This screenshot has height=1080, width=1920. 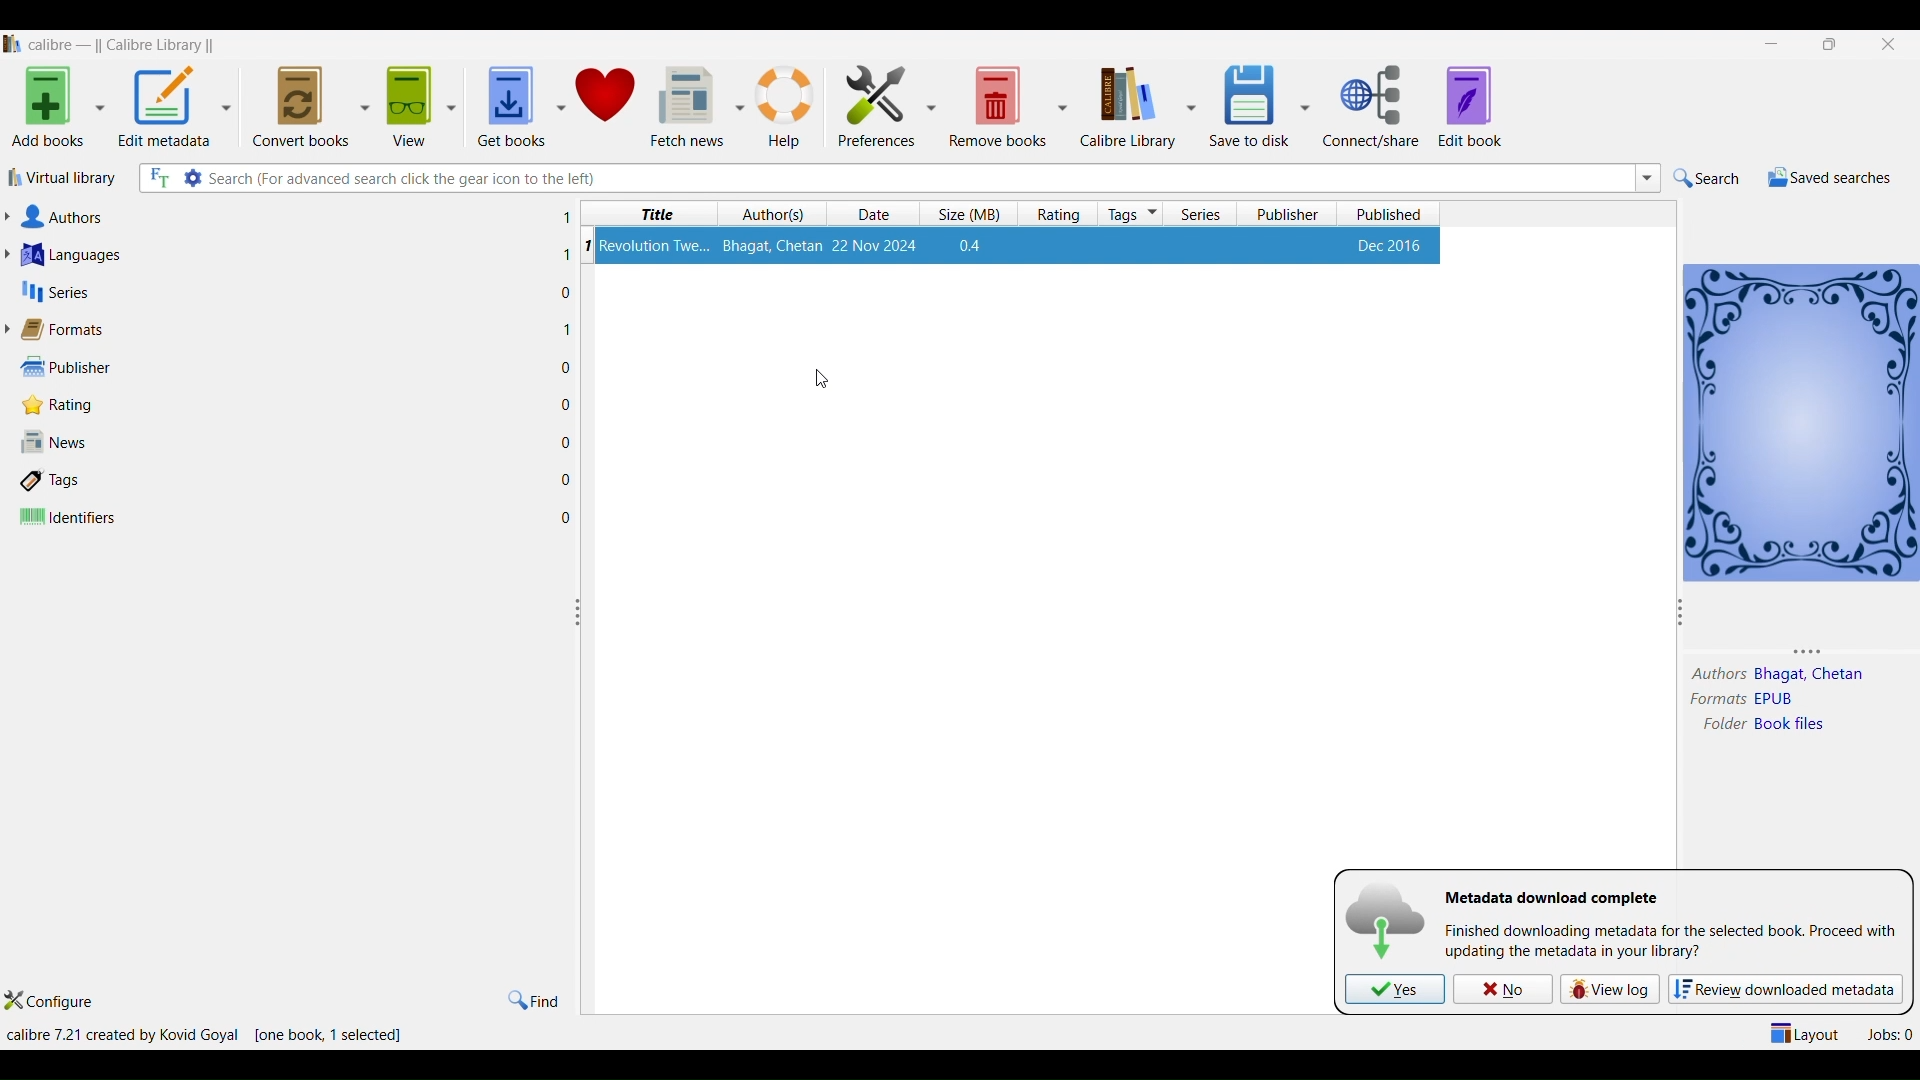 What do you see at coordinates (1306, 106) in the screenshot?
I see `save to disc options dropdown button` at bounding box center [1306, 106].